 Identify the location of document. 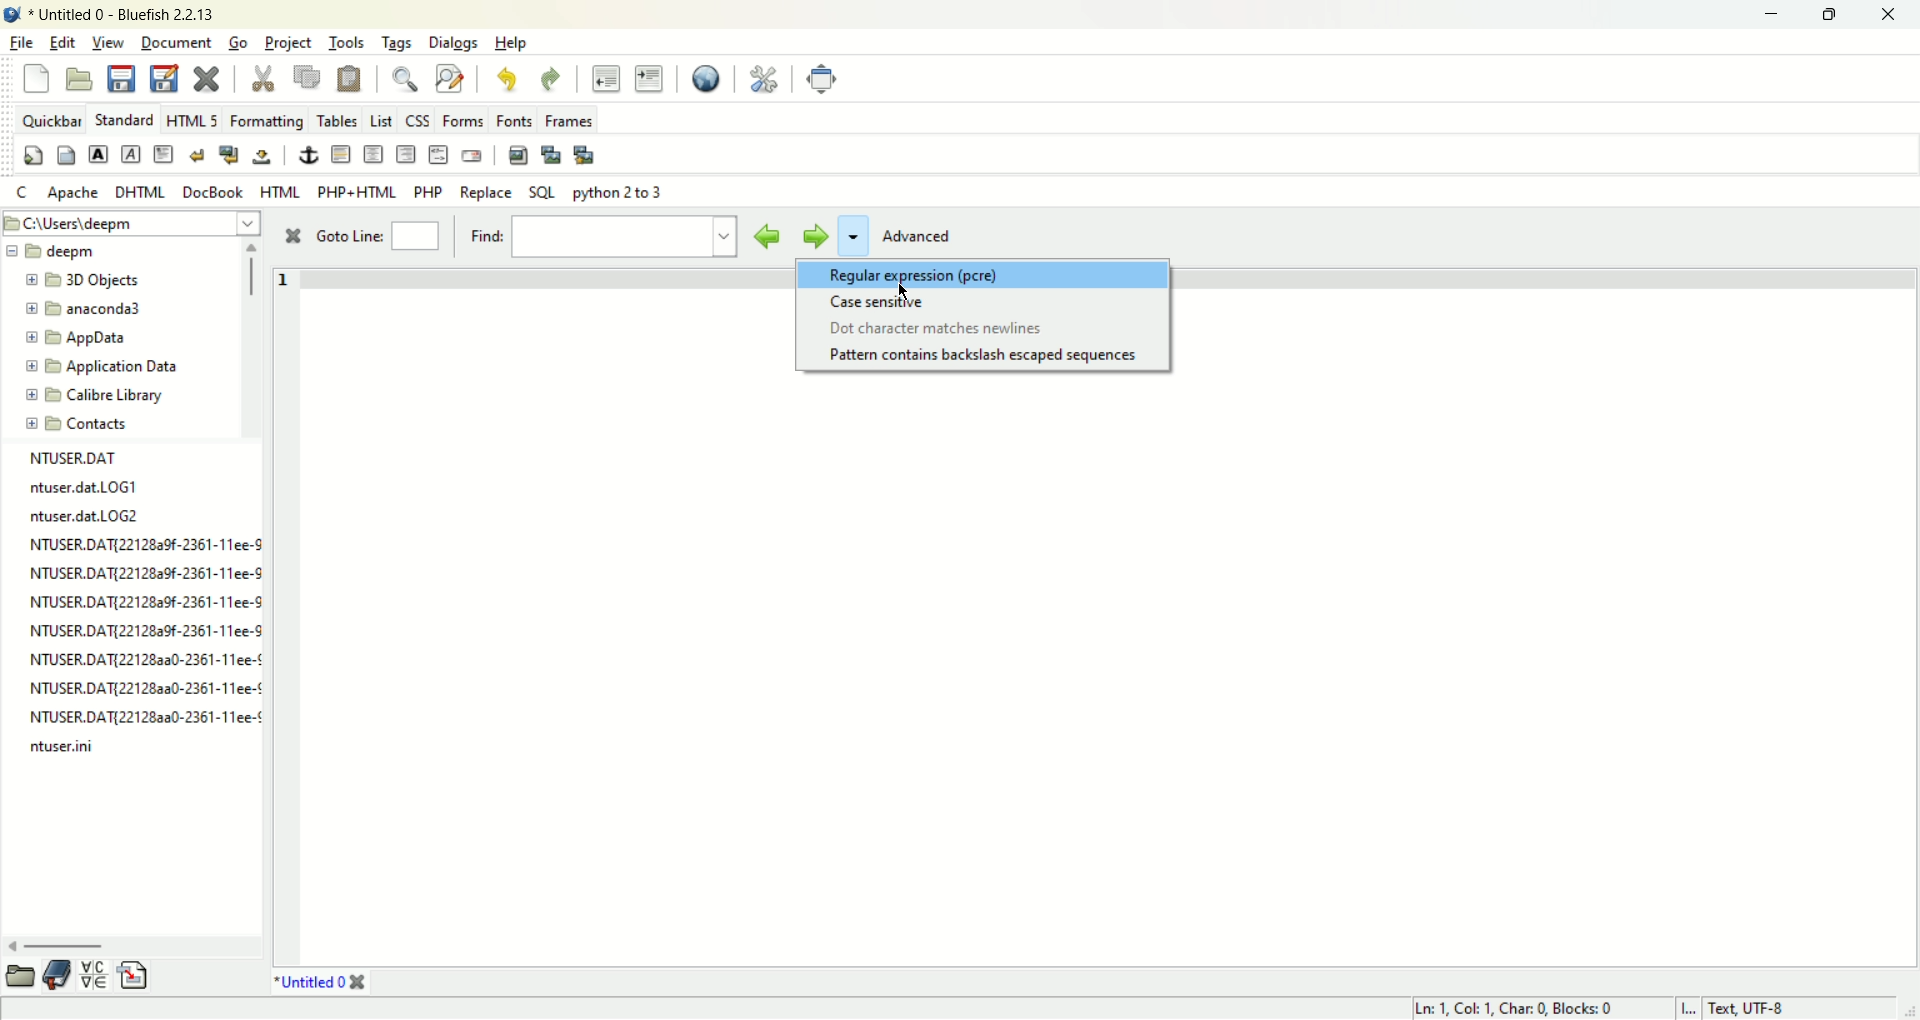
(175, 39).